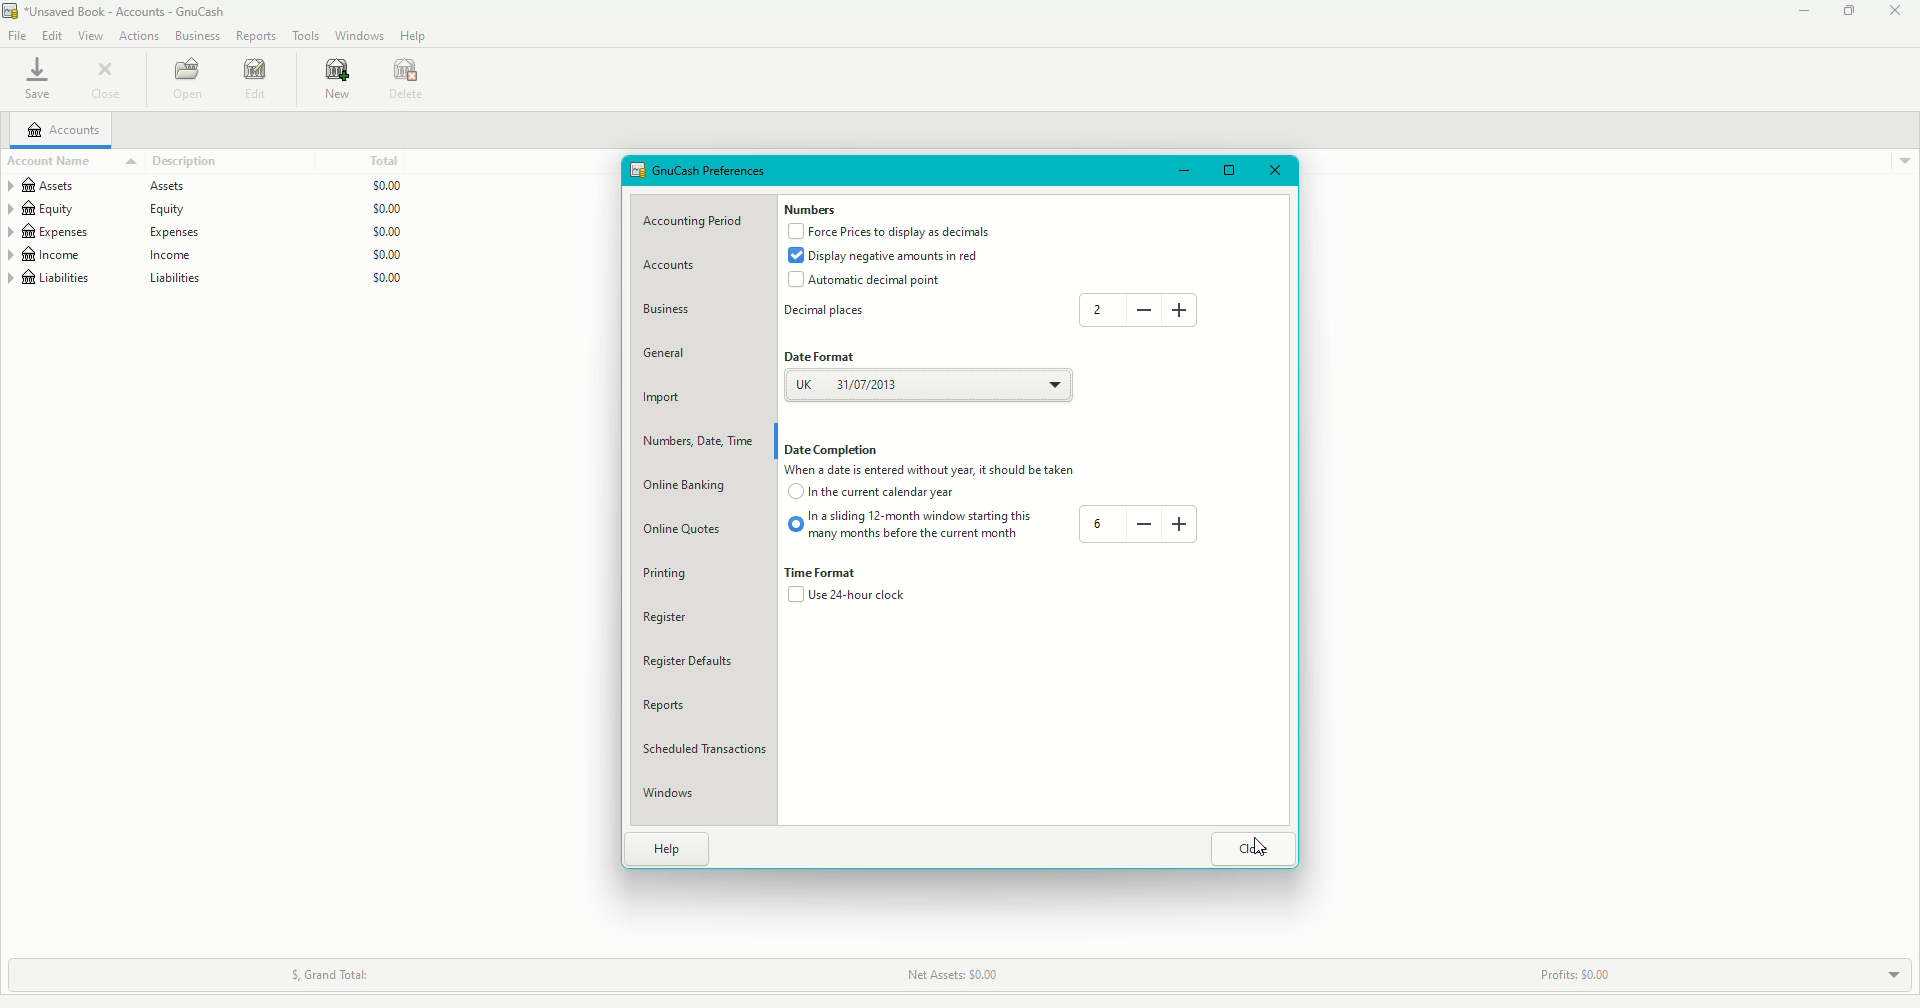  Describe the element at coordinates (1180, 520) in the screenshot. I see `Plus` at that location.